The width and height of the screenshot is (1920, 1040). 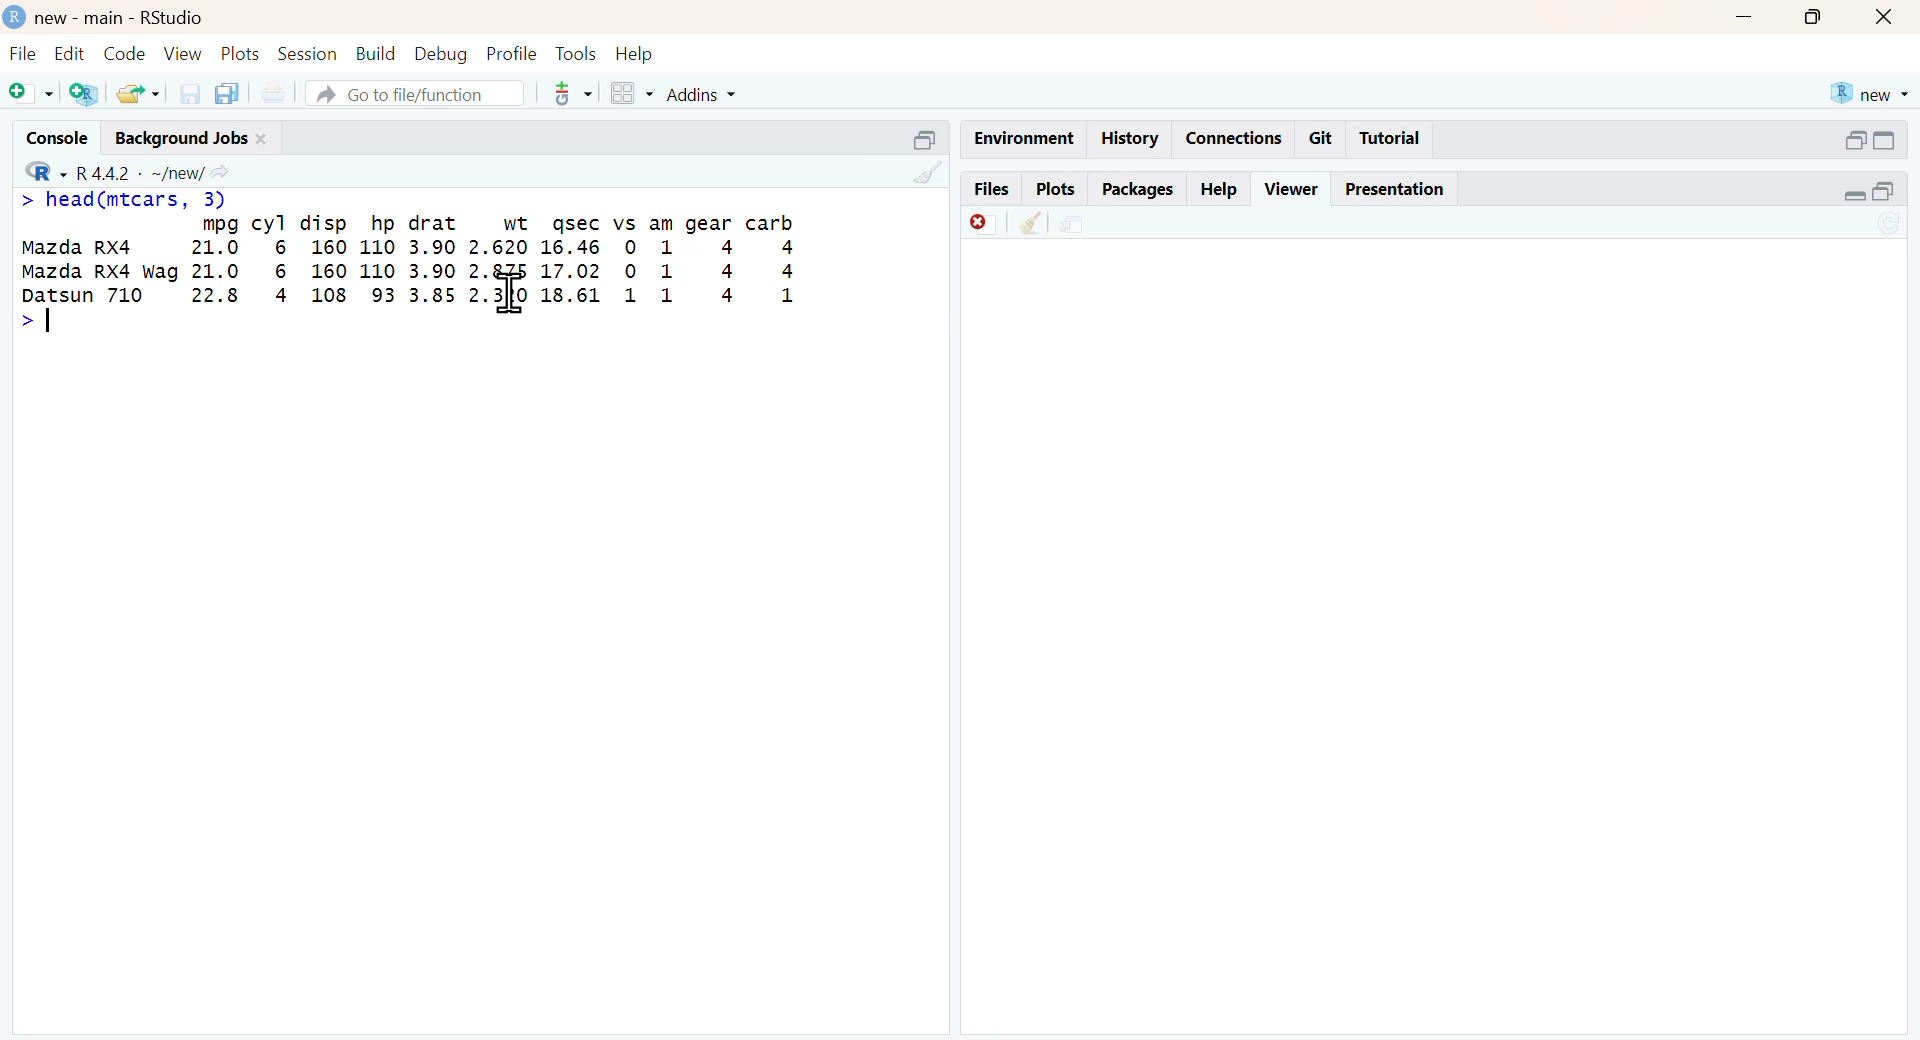 I want to click on Git, so click(x=1322, y=137).